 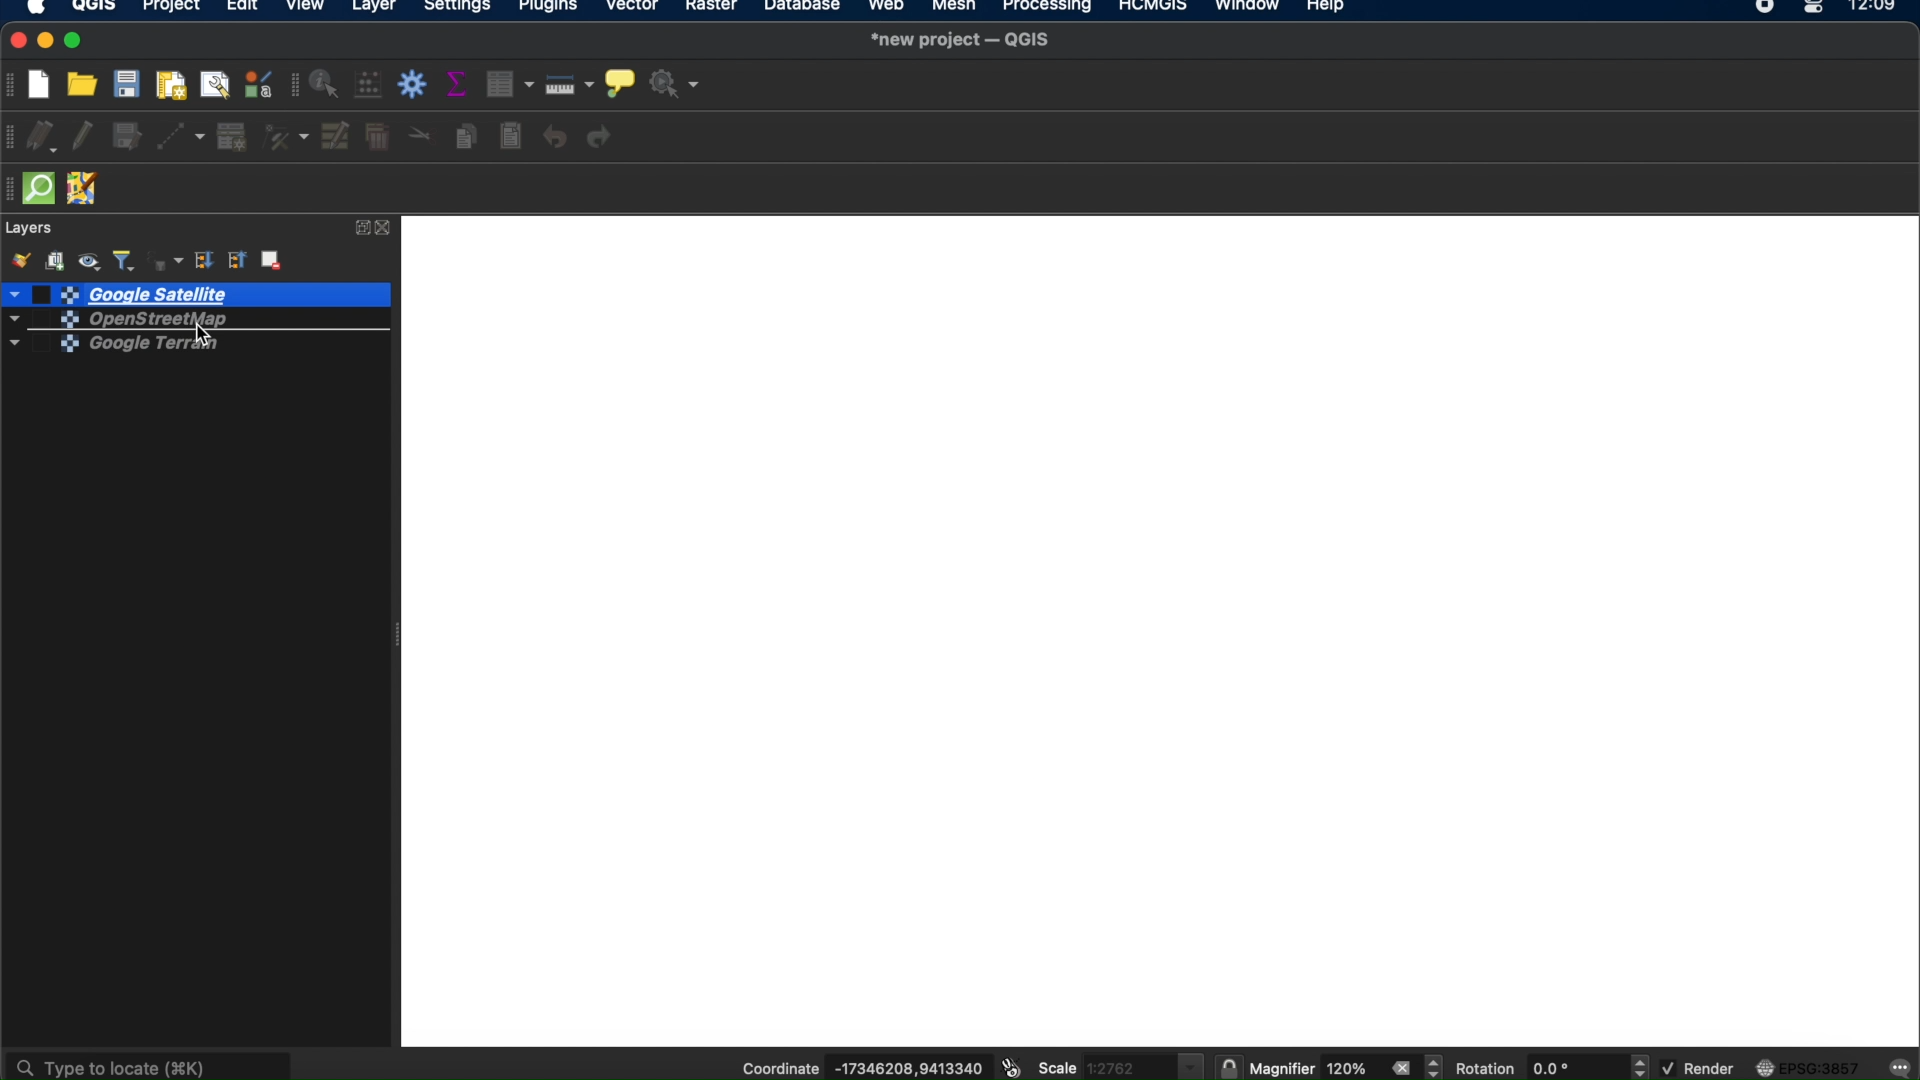 I want to click on minimize, so click(x=47, y=41).